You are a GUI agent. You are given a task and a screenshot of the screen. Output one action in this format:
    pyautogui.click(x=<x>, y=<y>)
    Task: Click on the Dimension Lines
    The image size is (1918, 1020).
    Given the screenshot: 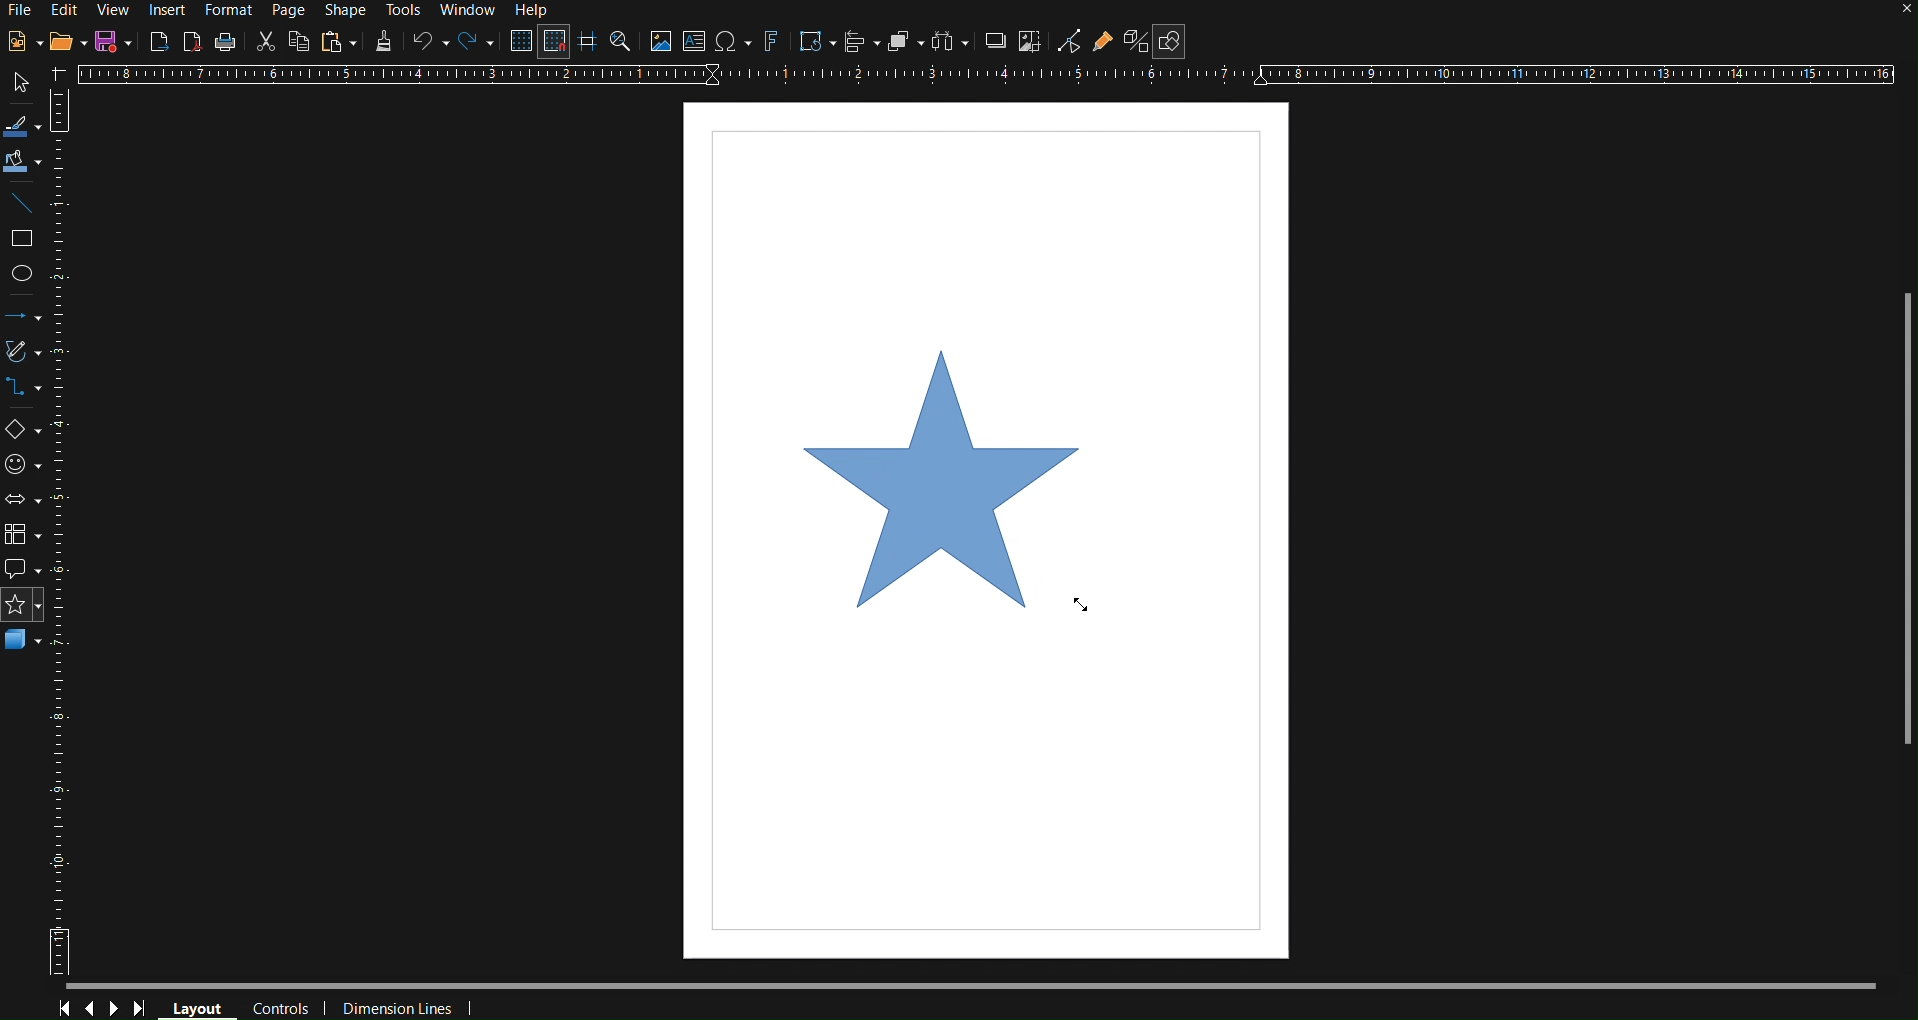 What is the action you would take?
    pyautogui.click(x=394, y=1005)
    